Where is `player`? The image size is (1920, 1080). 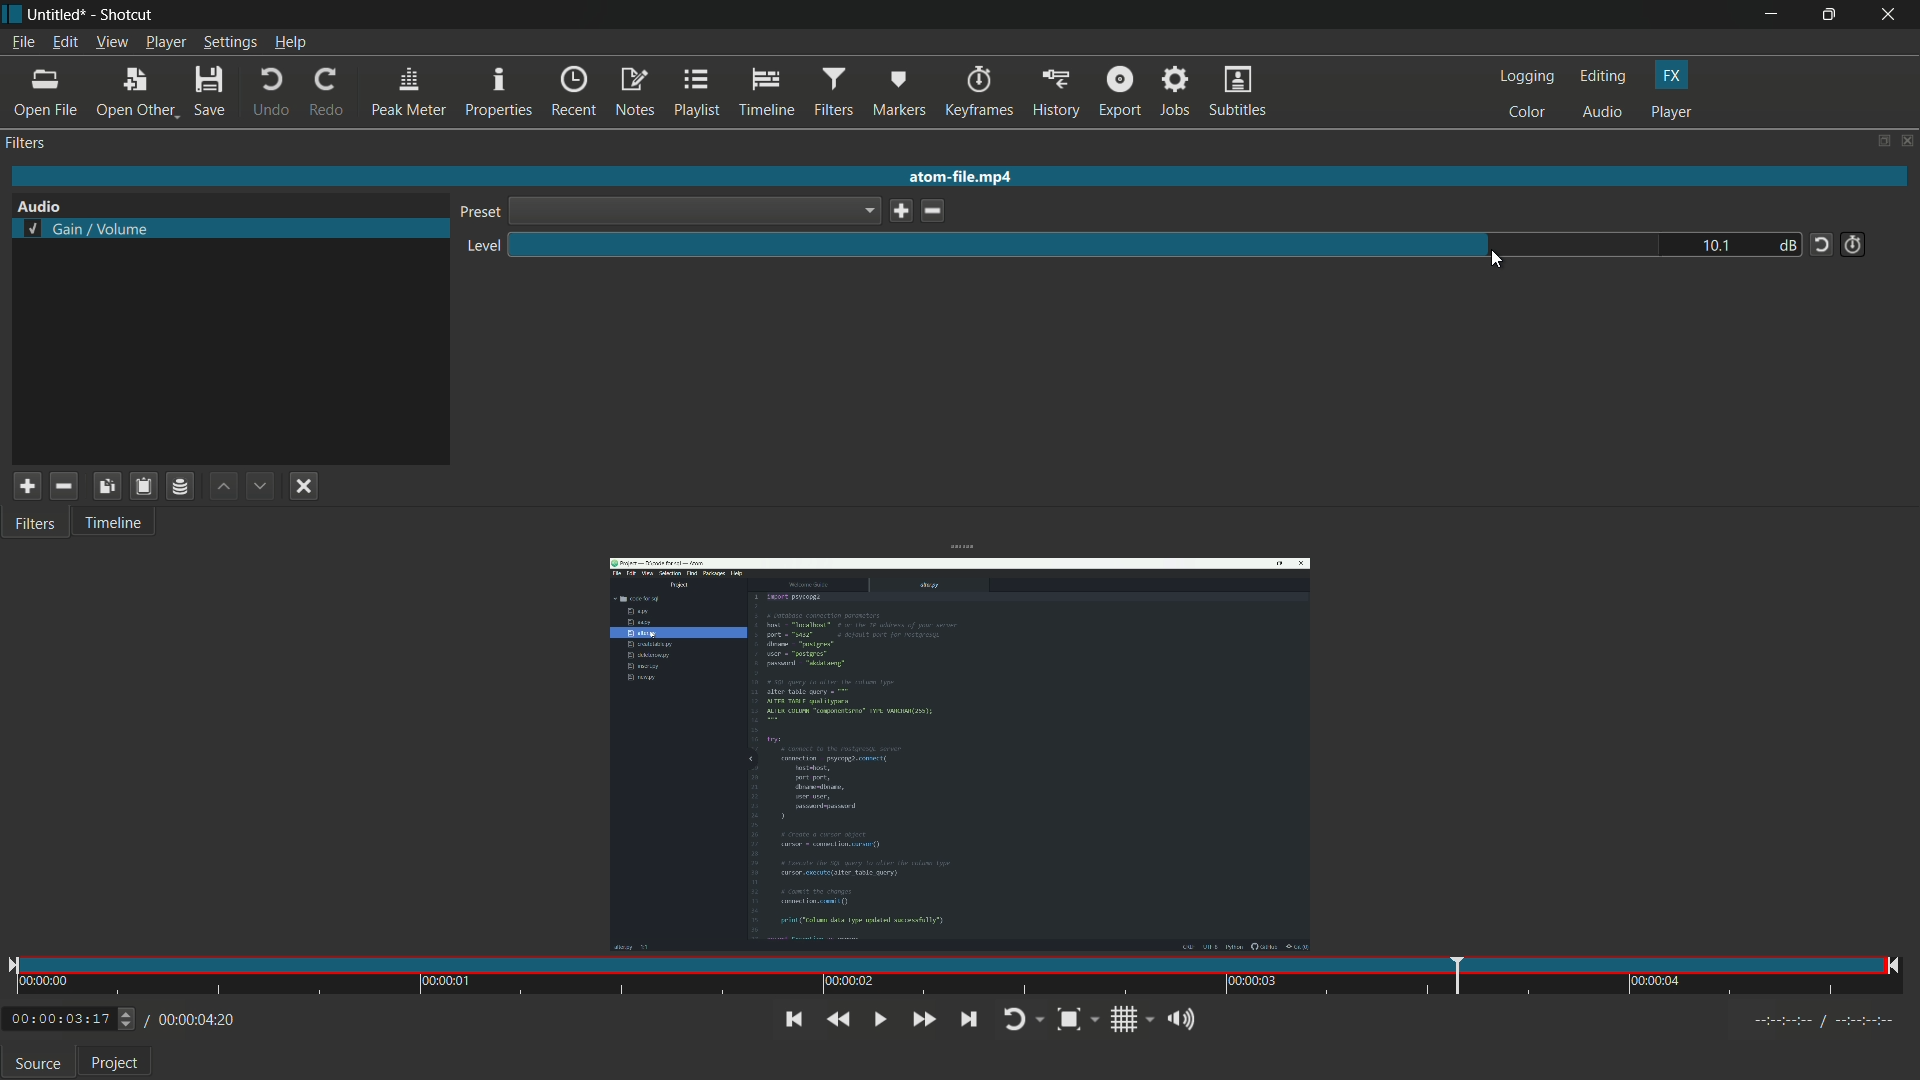
player is located at coordinates (1671, 112).